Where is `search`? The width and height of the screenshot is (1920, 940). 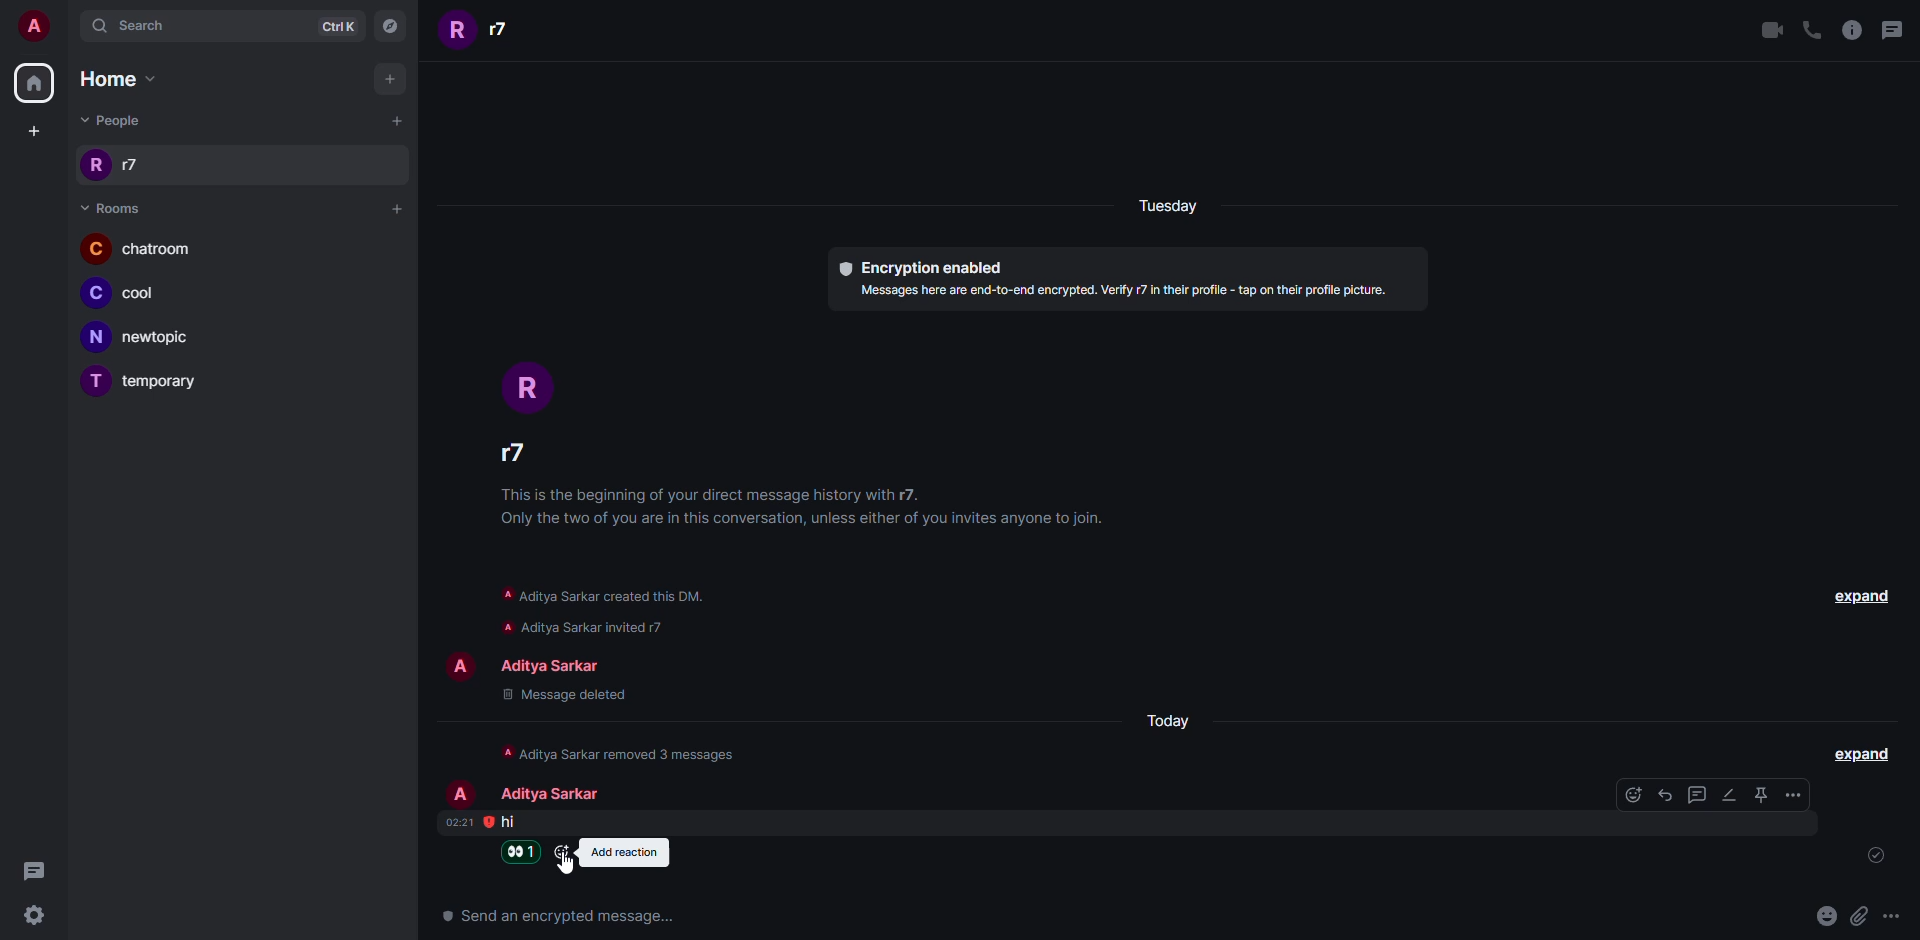
search is located at coordinates (136, 26).